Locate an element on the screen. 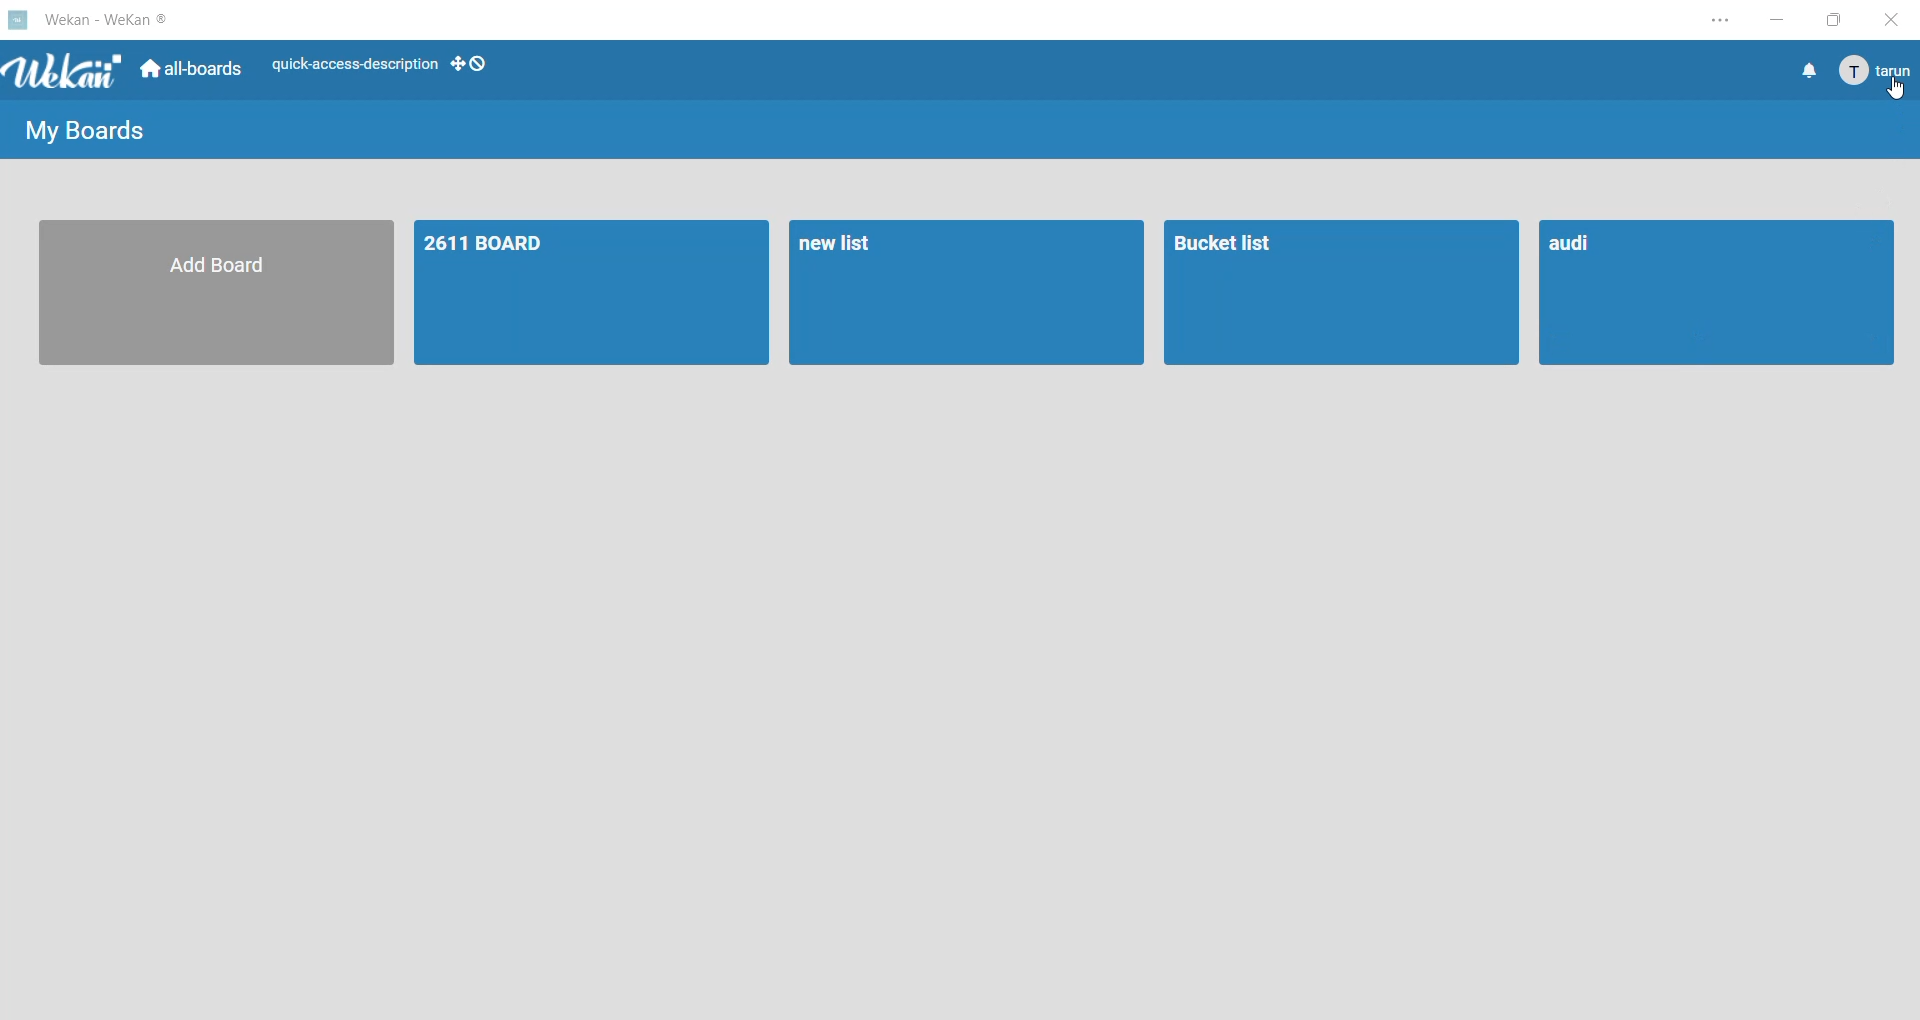 This screenshot has height=1020, width=1920. my boards is located at coordinates (93, 128).